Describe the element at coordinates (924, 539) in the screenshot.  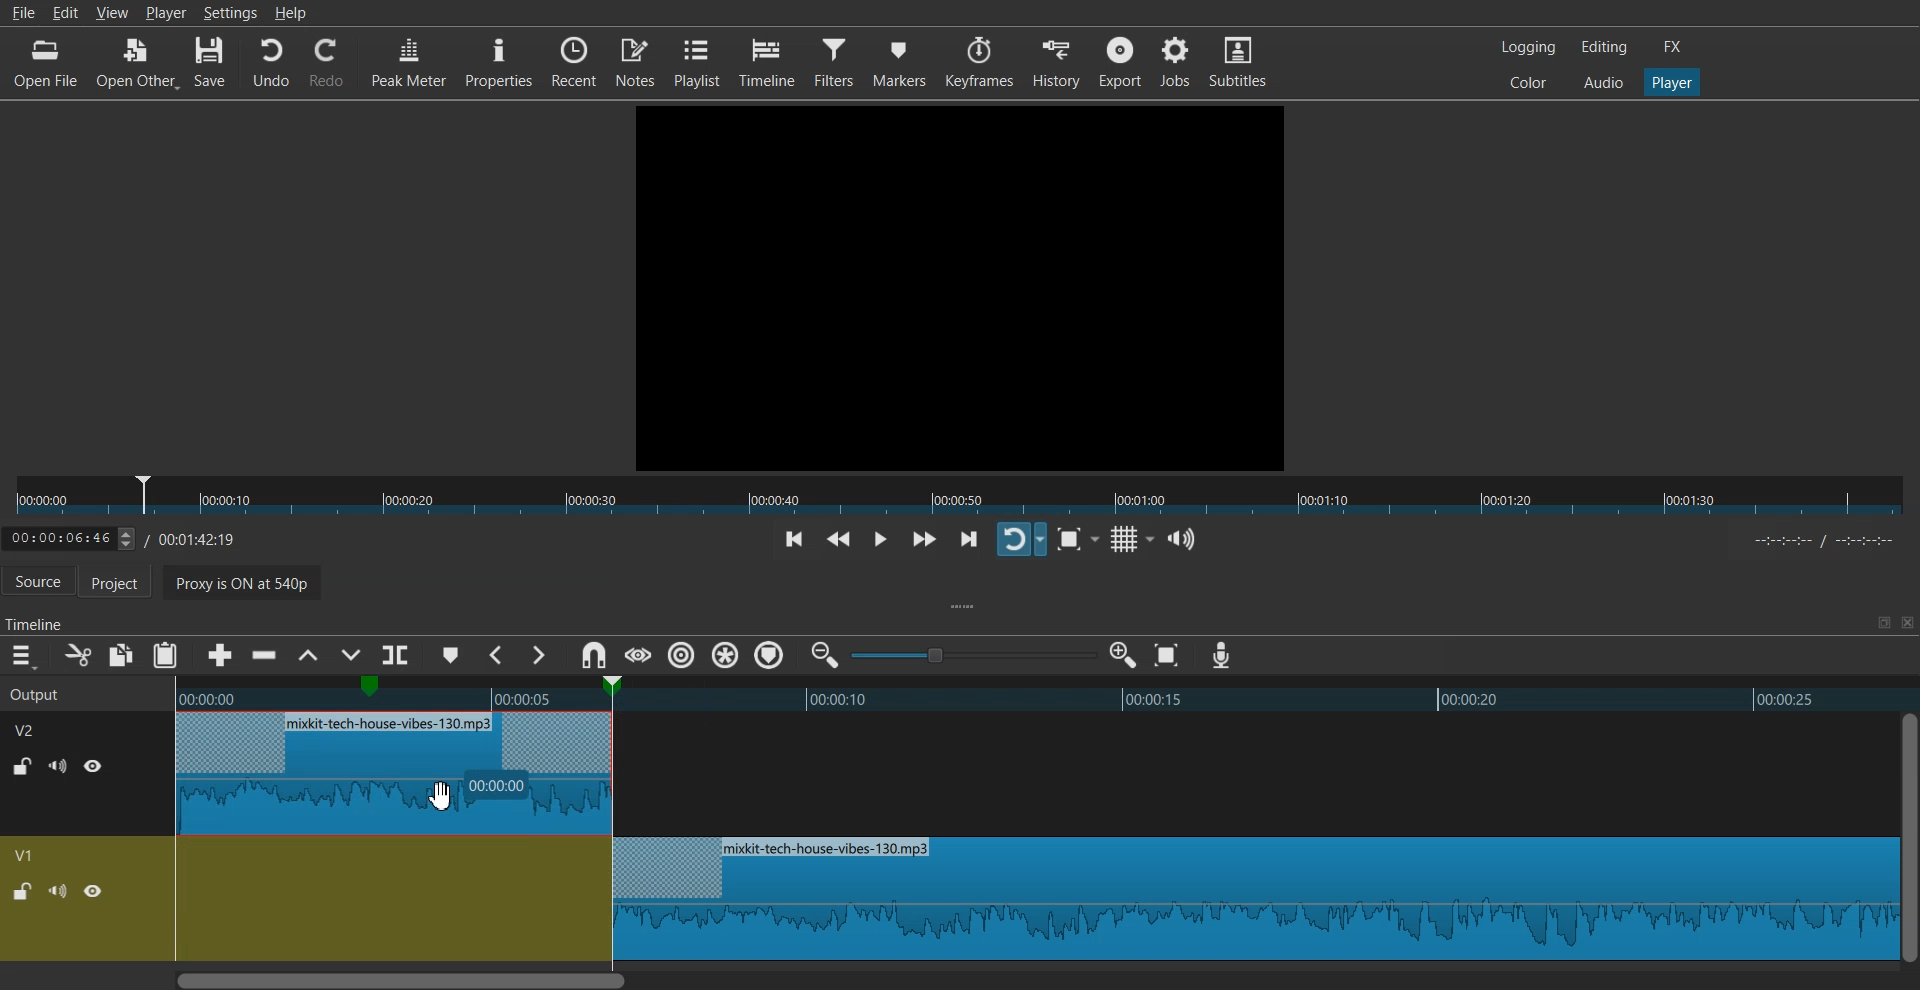
I see `Play quickly forwards` at that location.